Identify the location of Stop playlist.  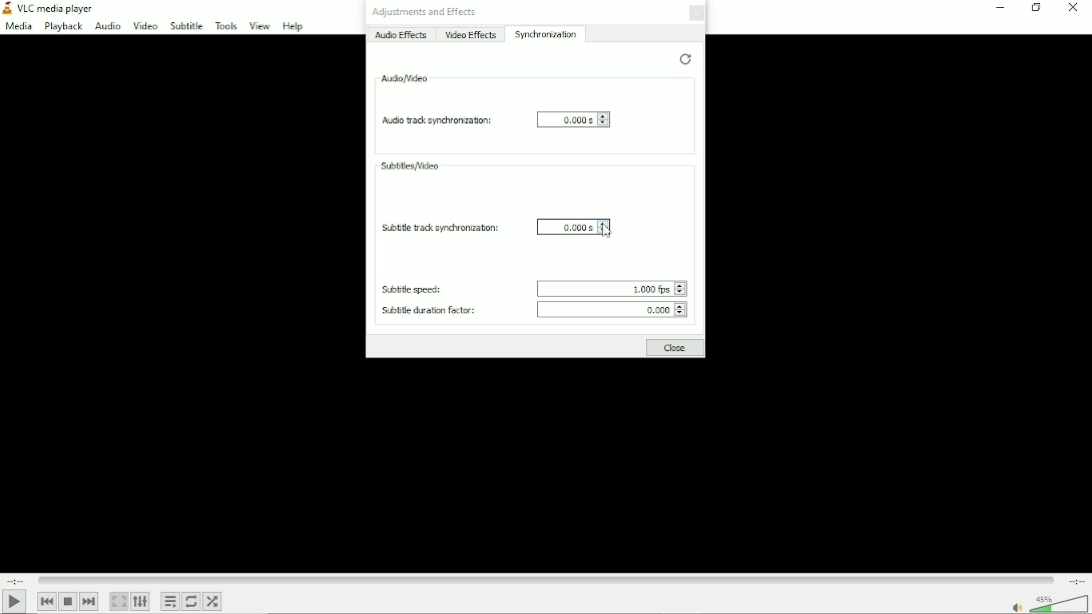
(68, 602).